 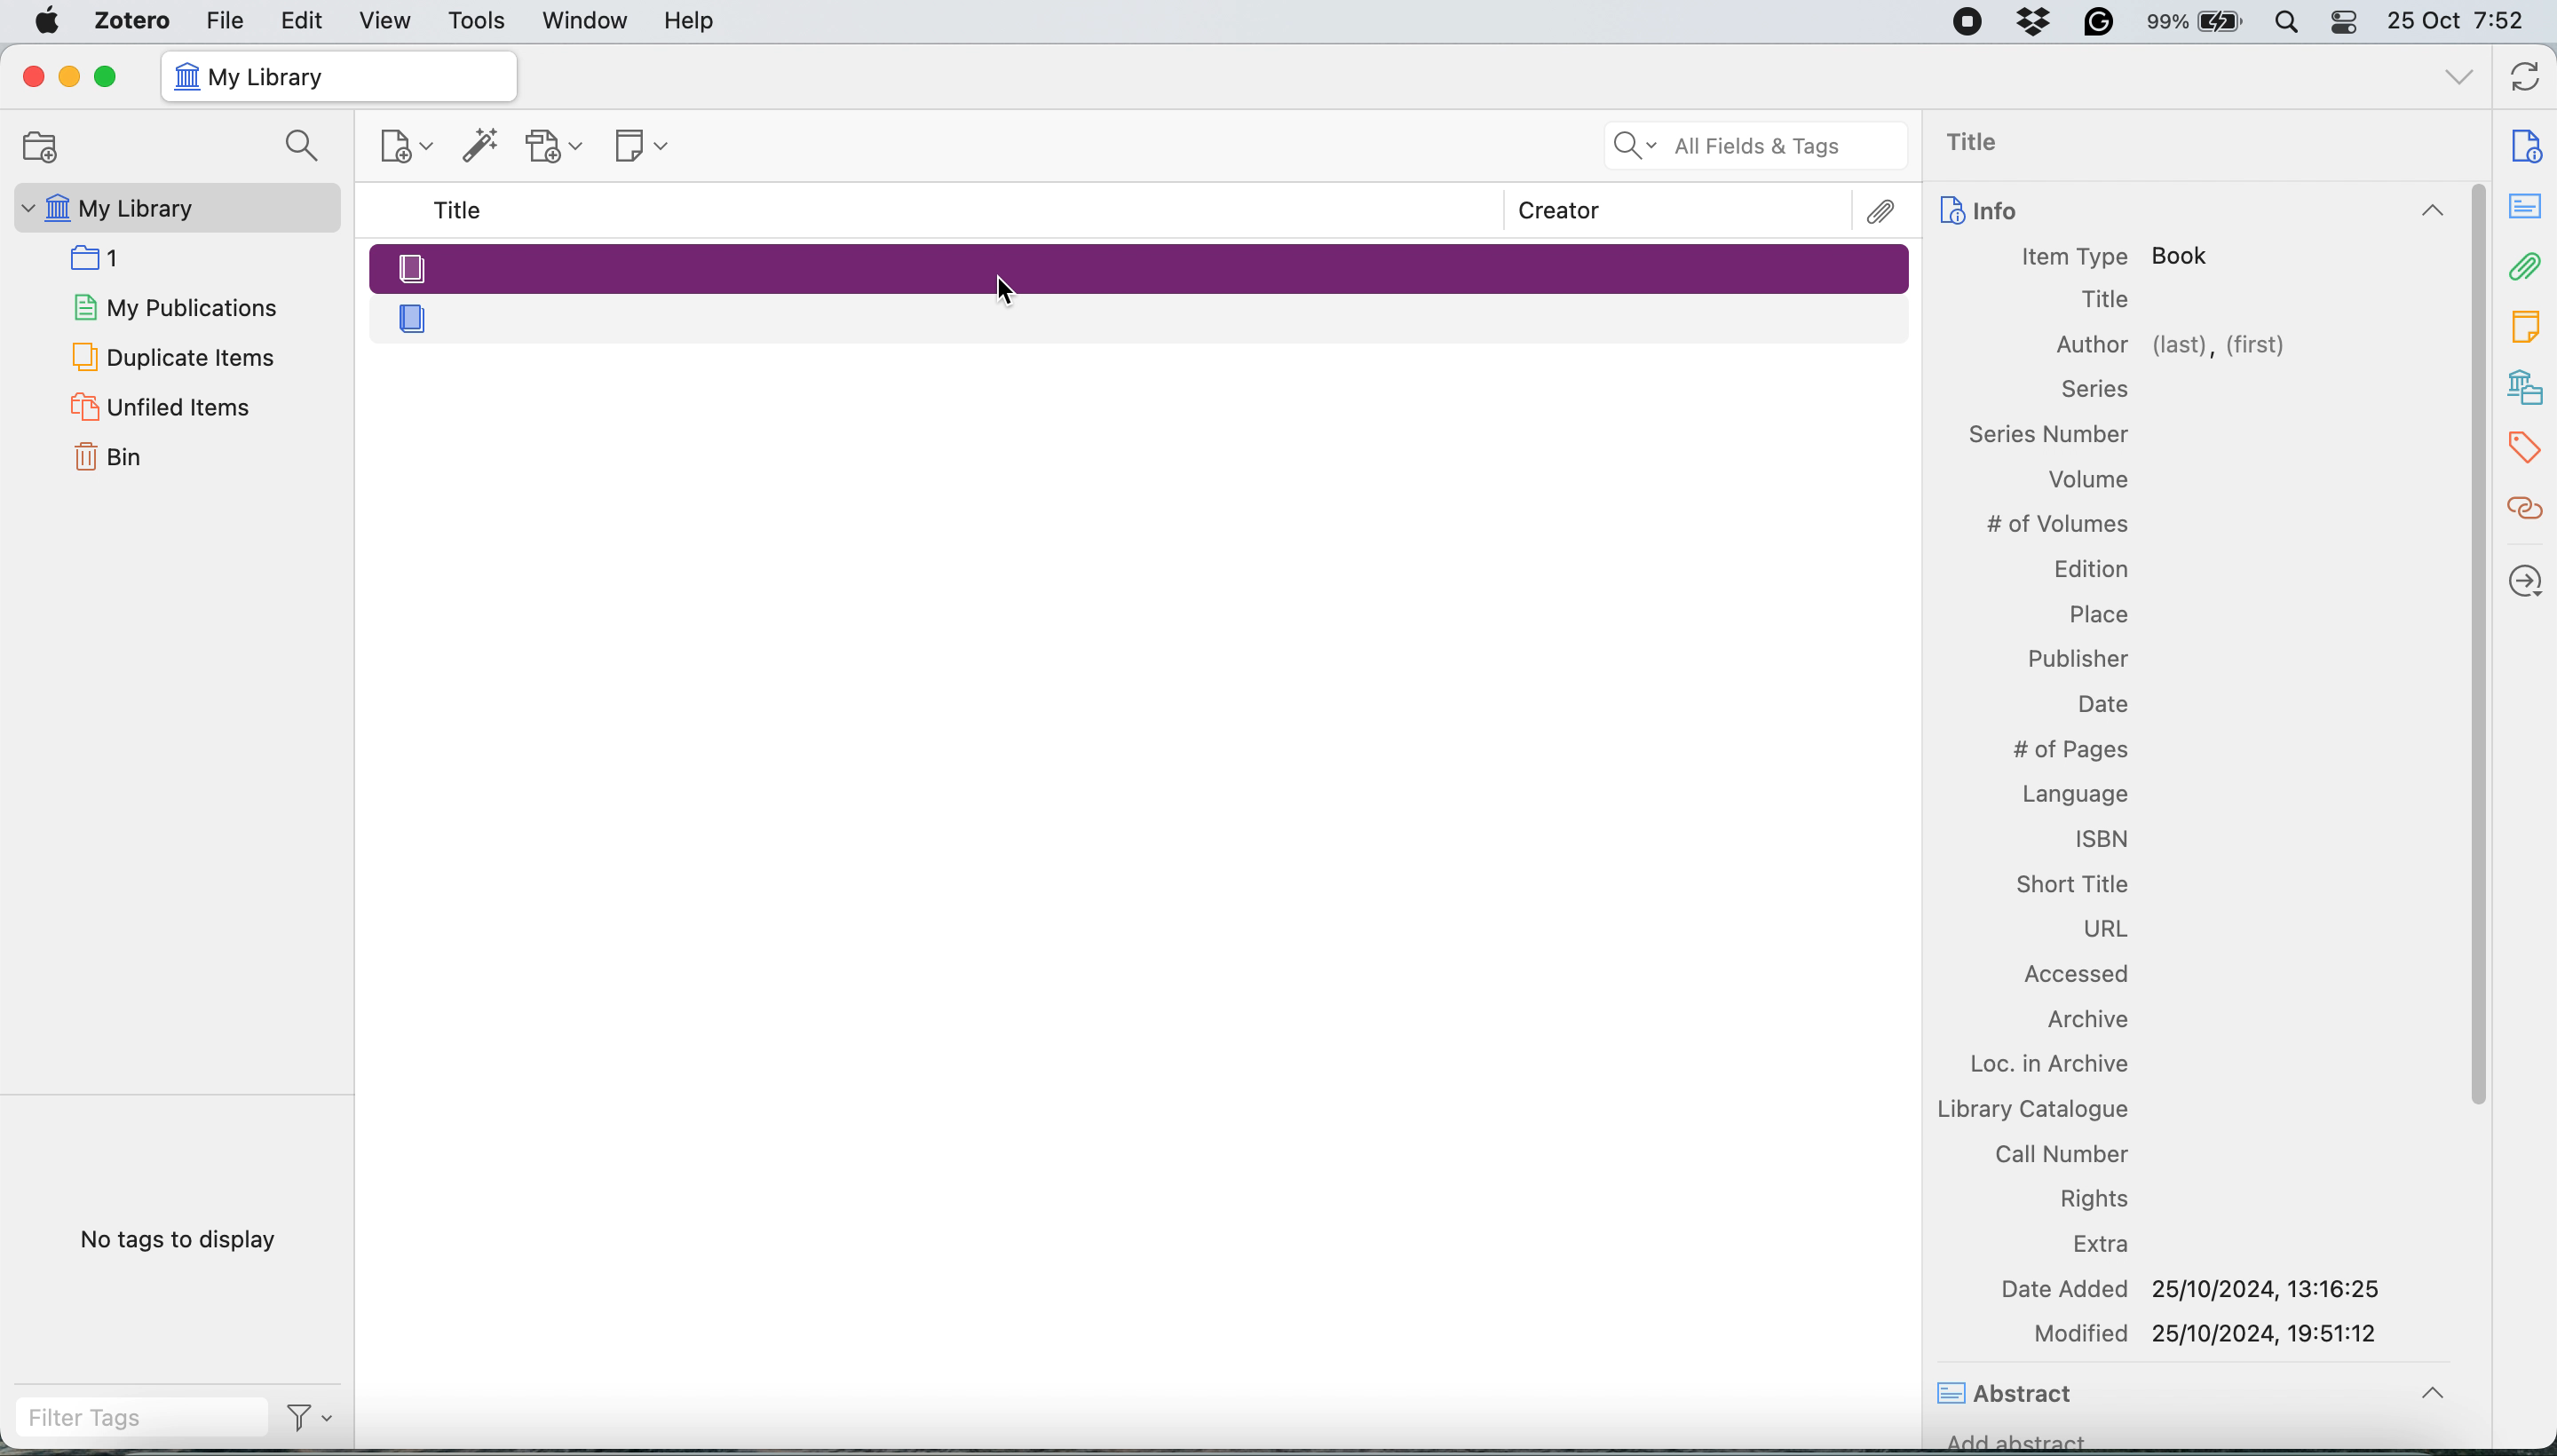 What do you see at coordinates (304, 20) in the screenshot?
I see `Edit` at bounding box center [304, 20].